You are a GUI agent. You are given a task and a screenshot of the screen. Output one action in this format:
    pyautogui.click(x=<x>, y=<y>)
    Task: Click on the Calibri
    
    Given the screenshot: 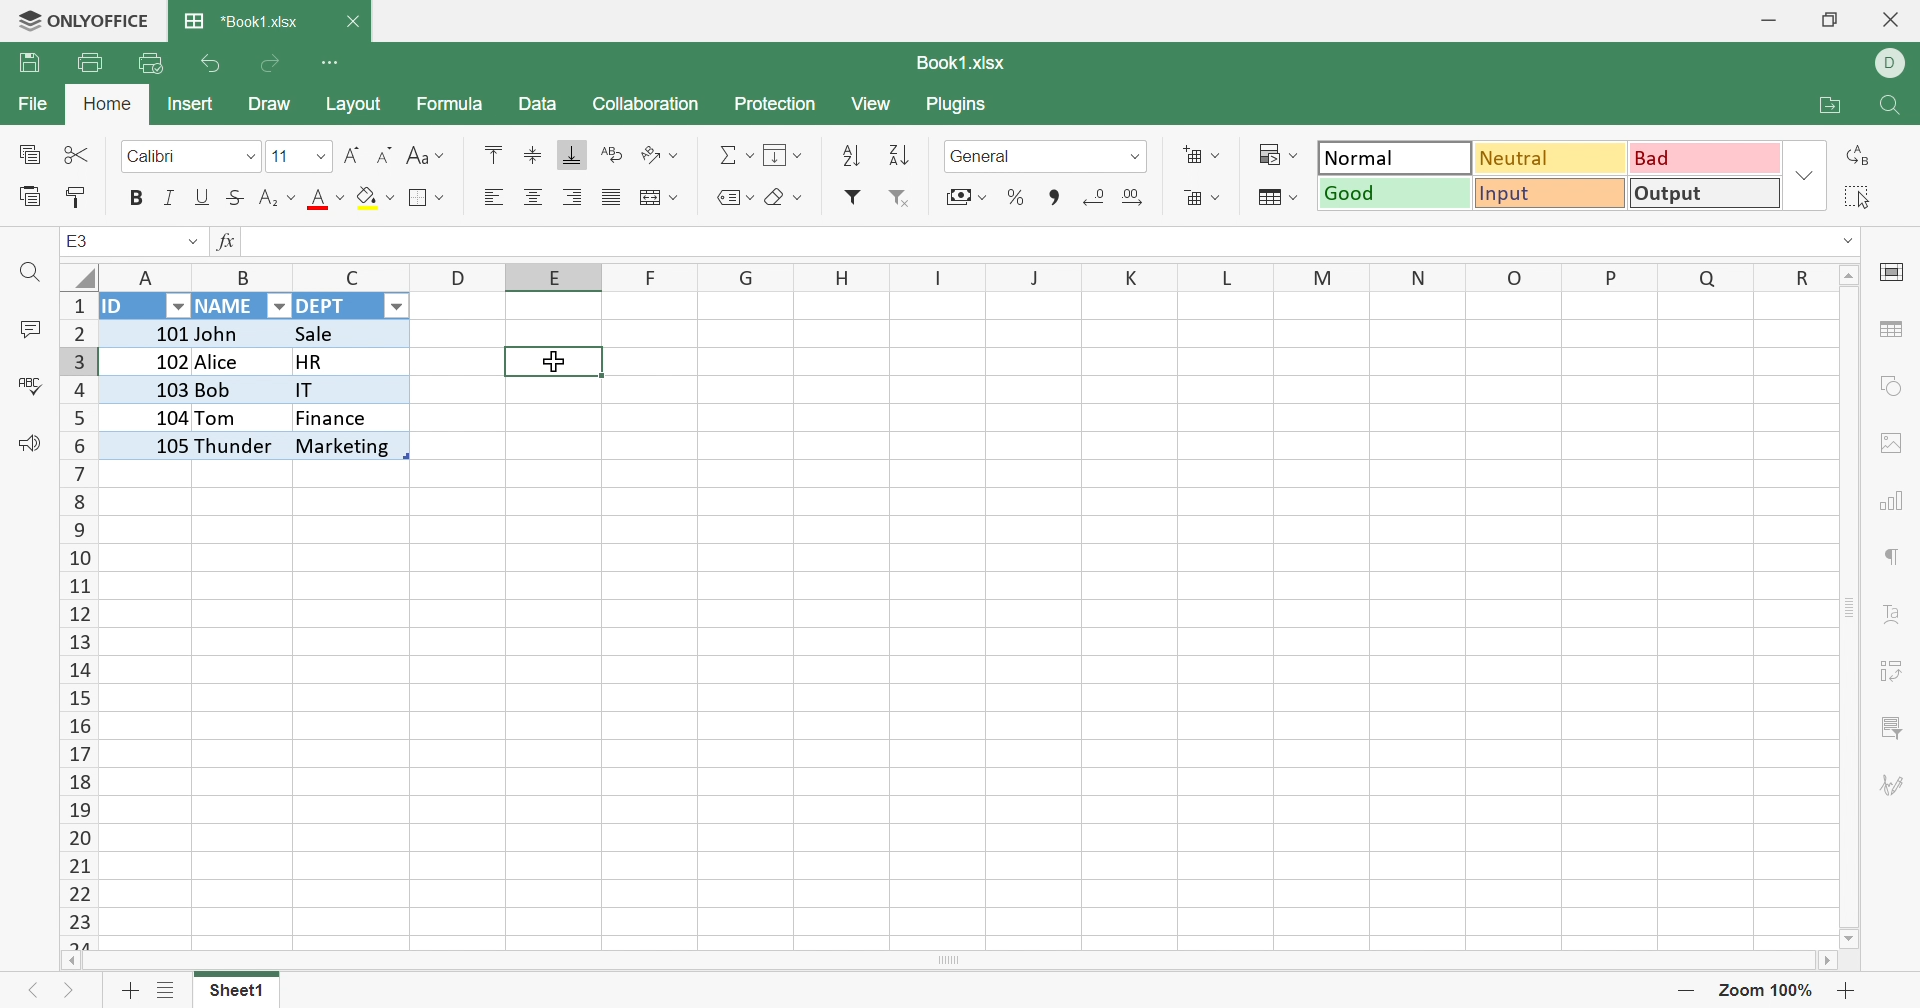 What is the action you would take?
    pyautogui.click(x=157, y=156)
    